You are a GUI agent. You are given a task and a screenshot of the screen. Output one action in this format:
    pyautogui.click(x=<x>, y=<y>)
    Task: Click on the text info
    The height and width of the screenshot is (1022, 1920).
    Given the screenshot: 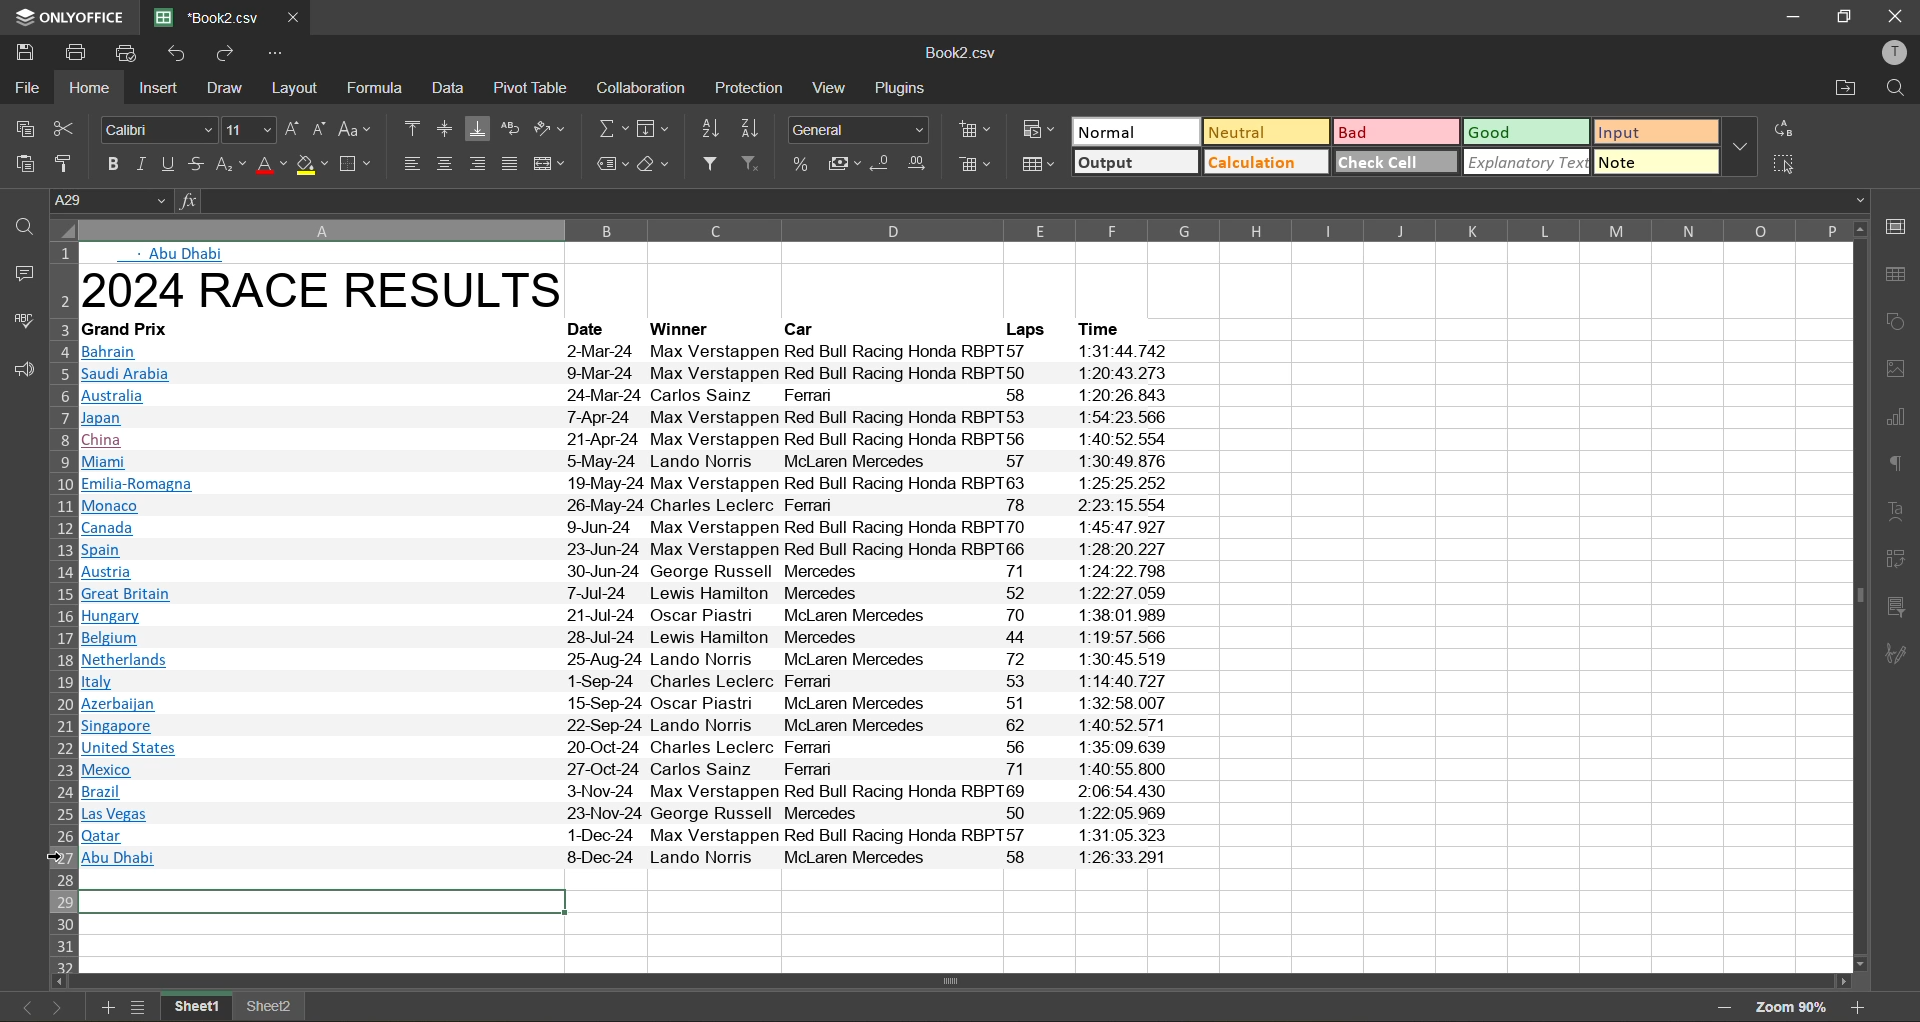 What is the action you would take?
    pyautogui.click(x=628, y=526)
    